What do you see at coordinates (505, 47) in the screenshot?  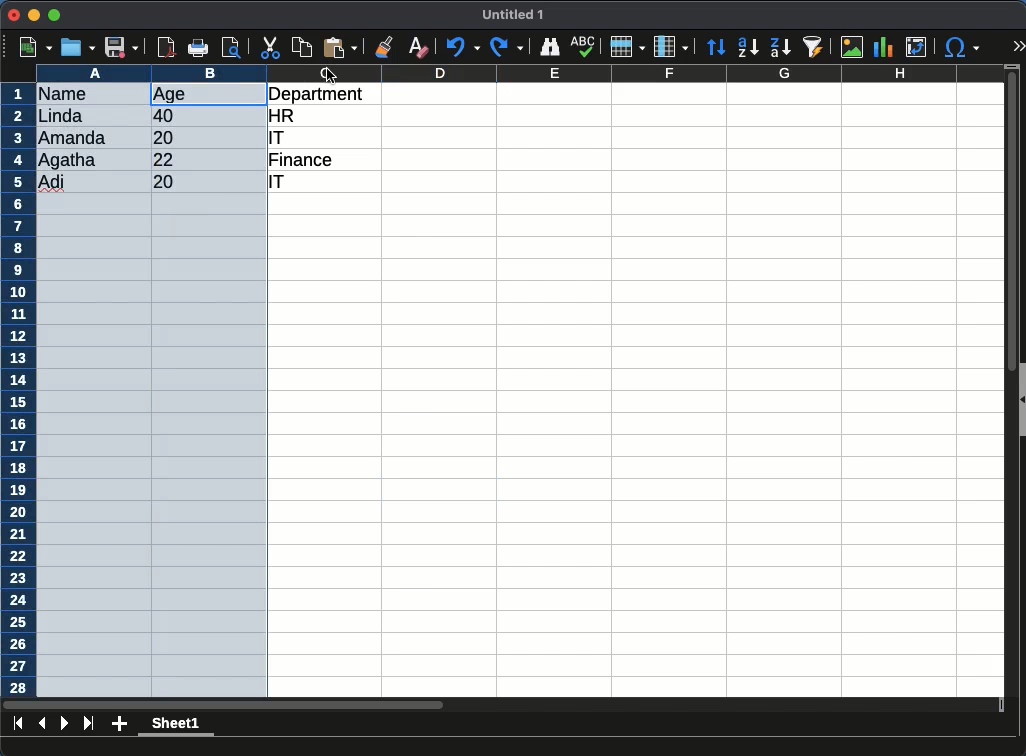 I see `redo` at bounding box center [505, 47].